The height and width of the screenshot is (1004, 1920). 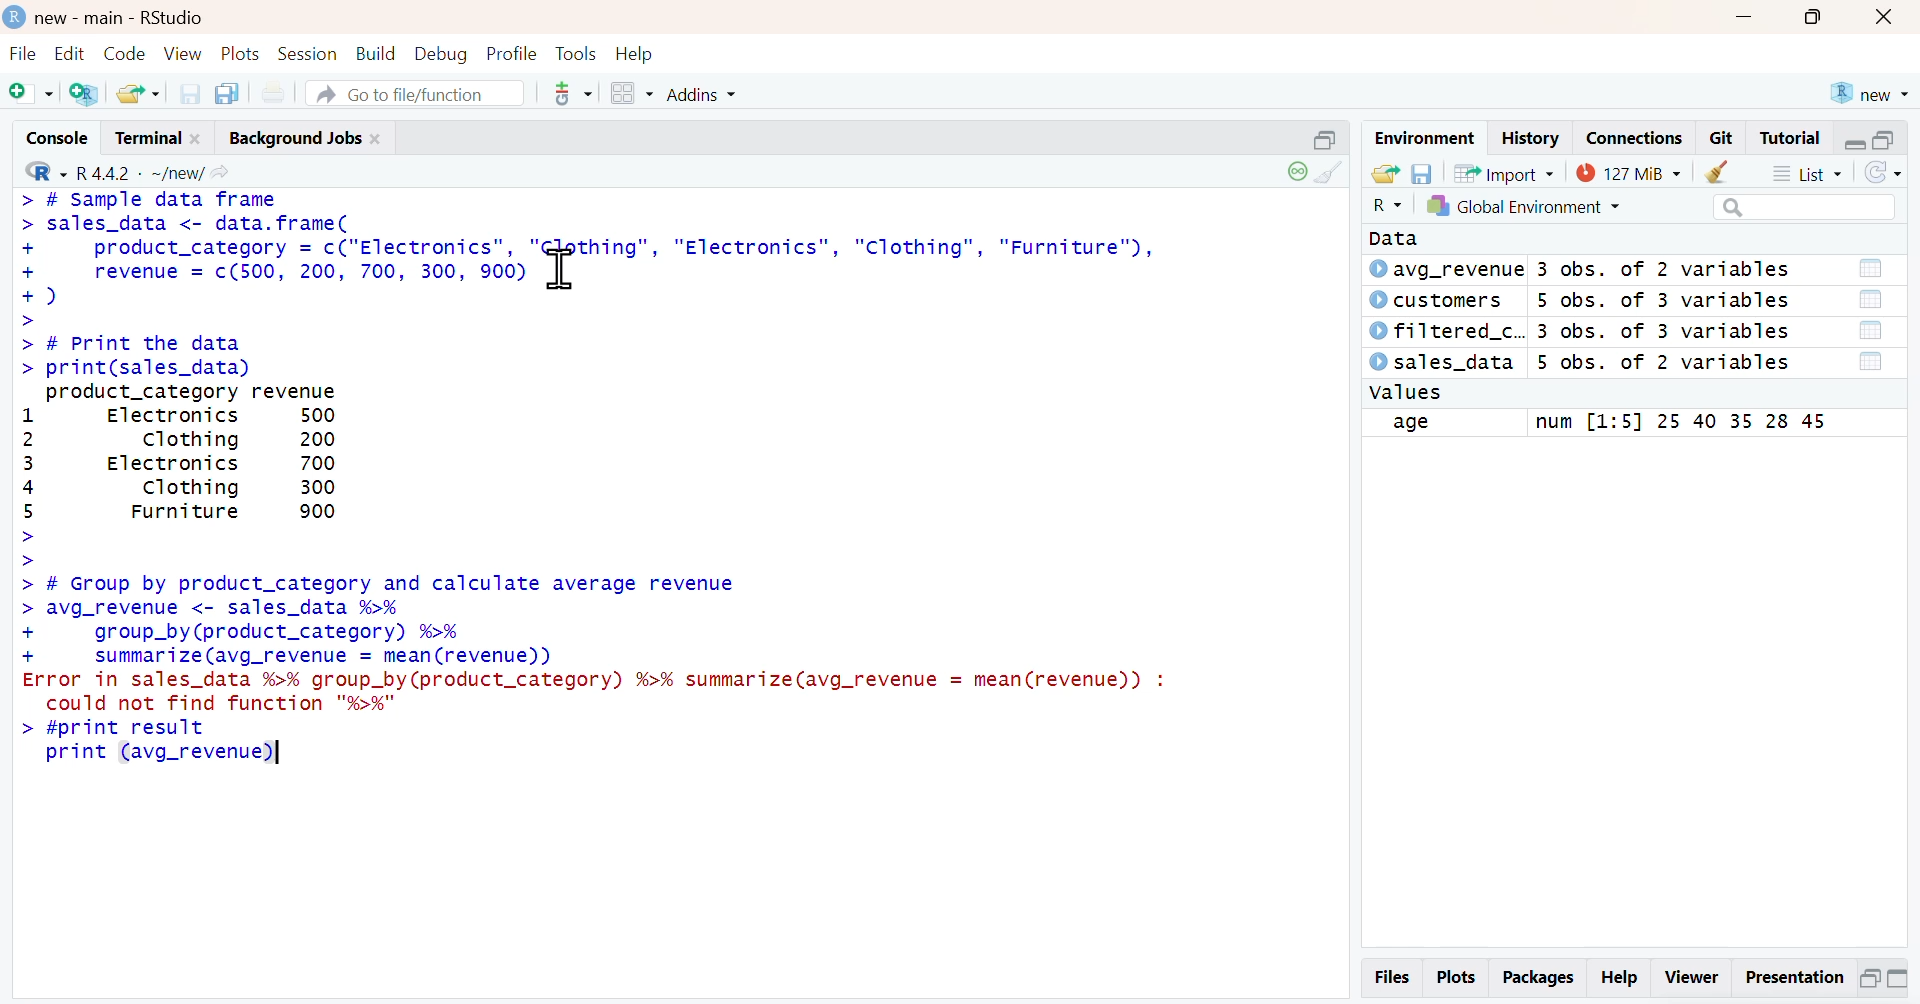 What do you see at coordinates (1883, 18) in the screenshot?
I see `Close` at bounding box center [1883, 18].